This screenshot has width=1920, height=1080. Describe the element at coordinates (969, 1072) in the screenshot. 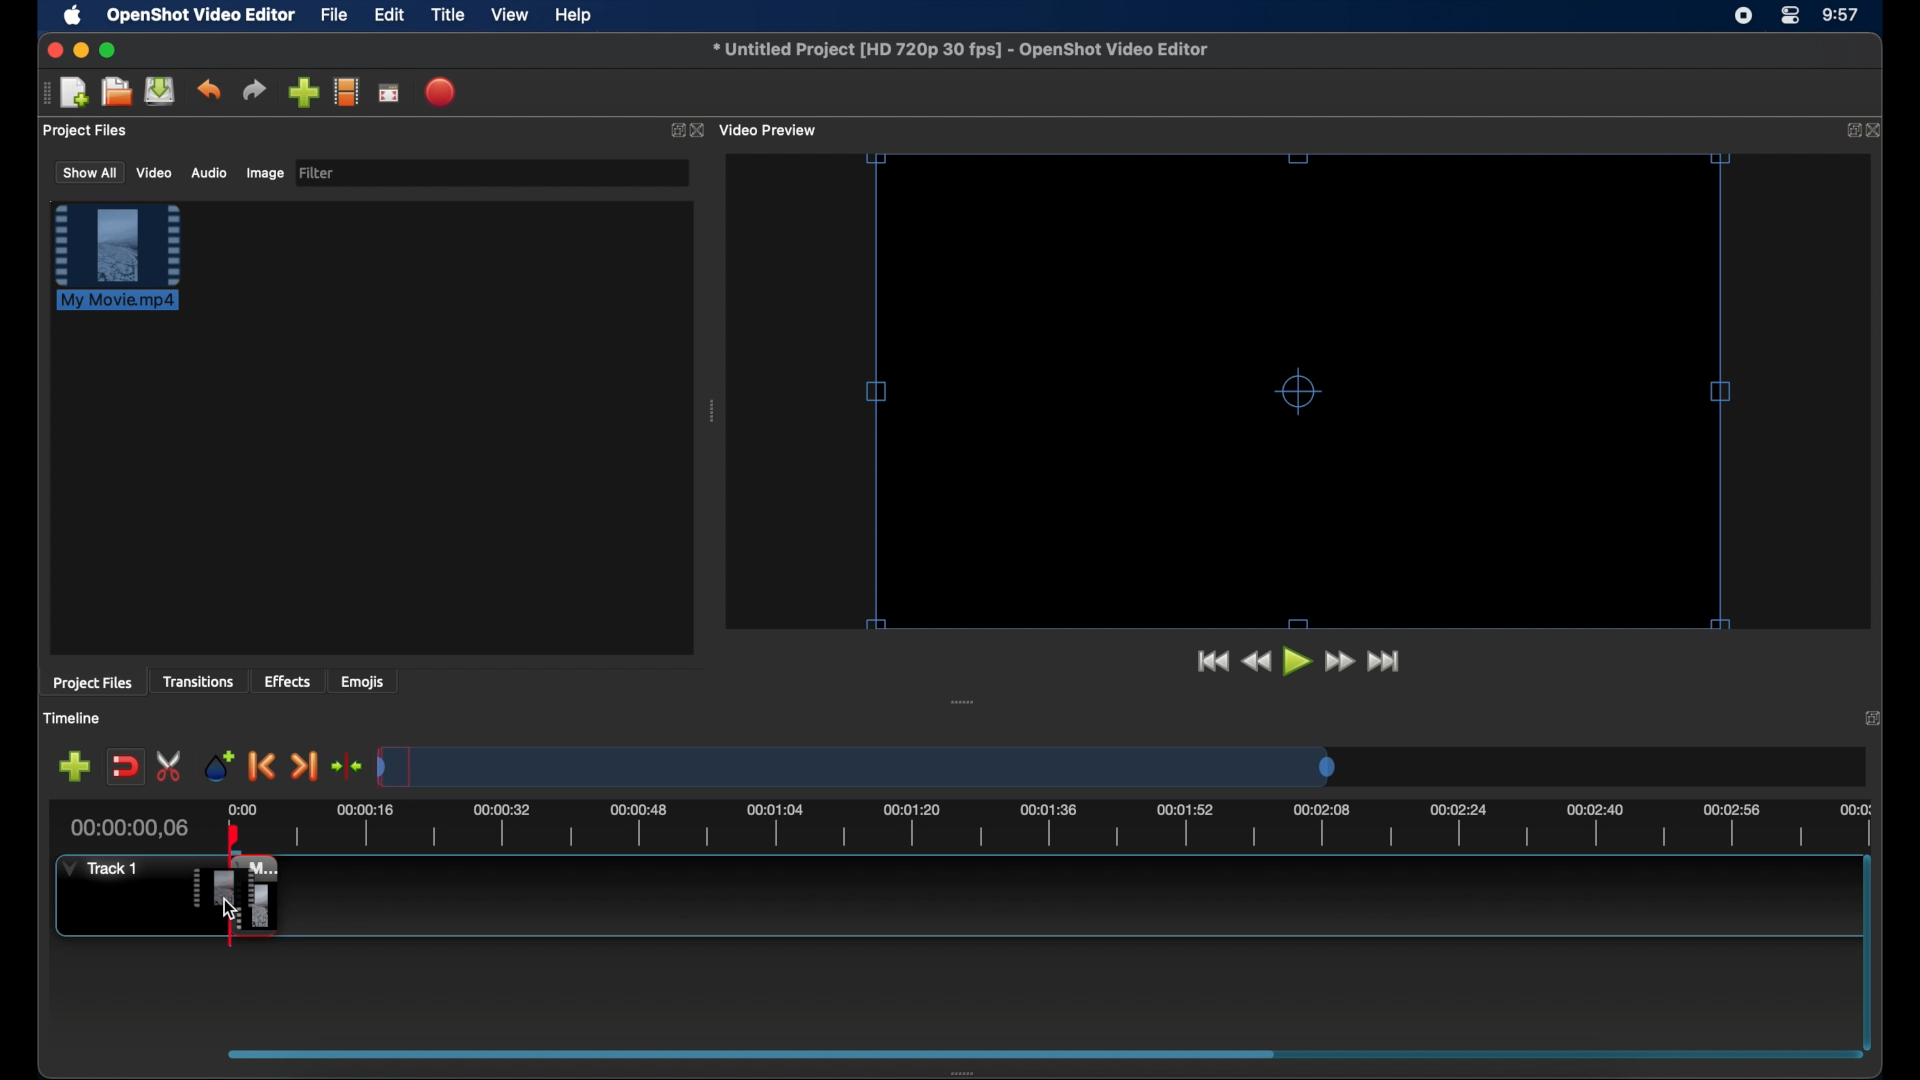

I see `drag handle` at that location.